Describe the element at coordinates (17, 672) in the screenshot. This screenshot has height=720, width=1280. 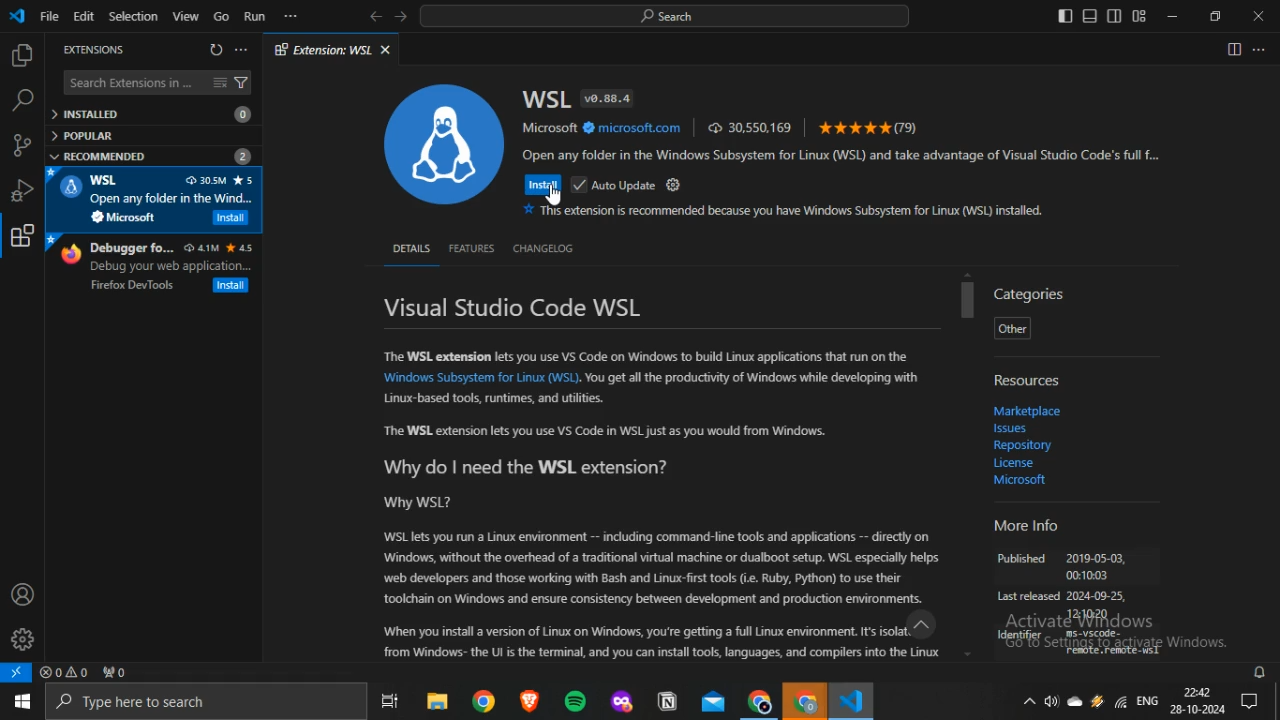
I see `open a remote window` at that location.